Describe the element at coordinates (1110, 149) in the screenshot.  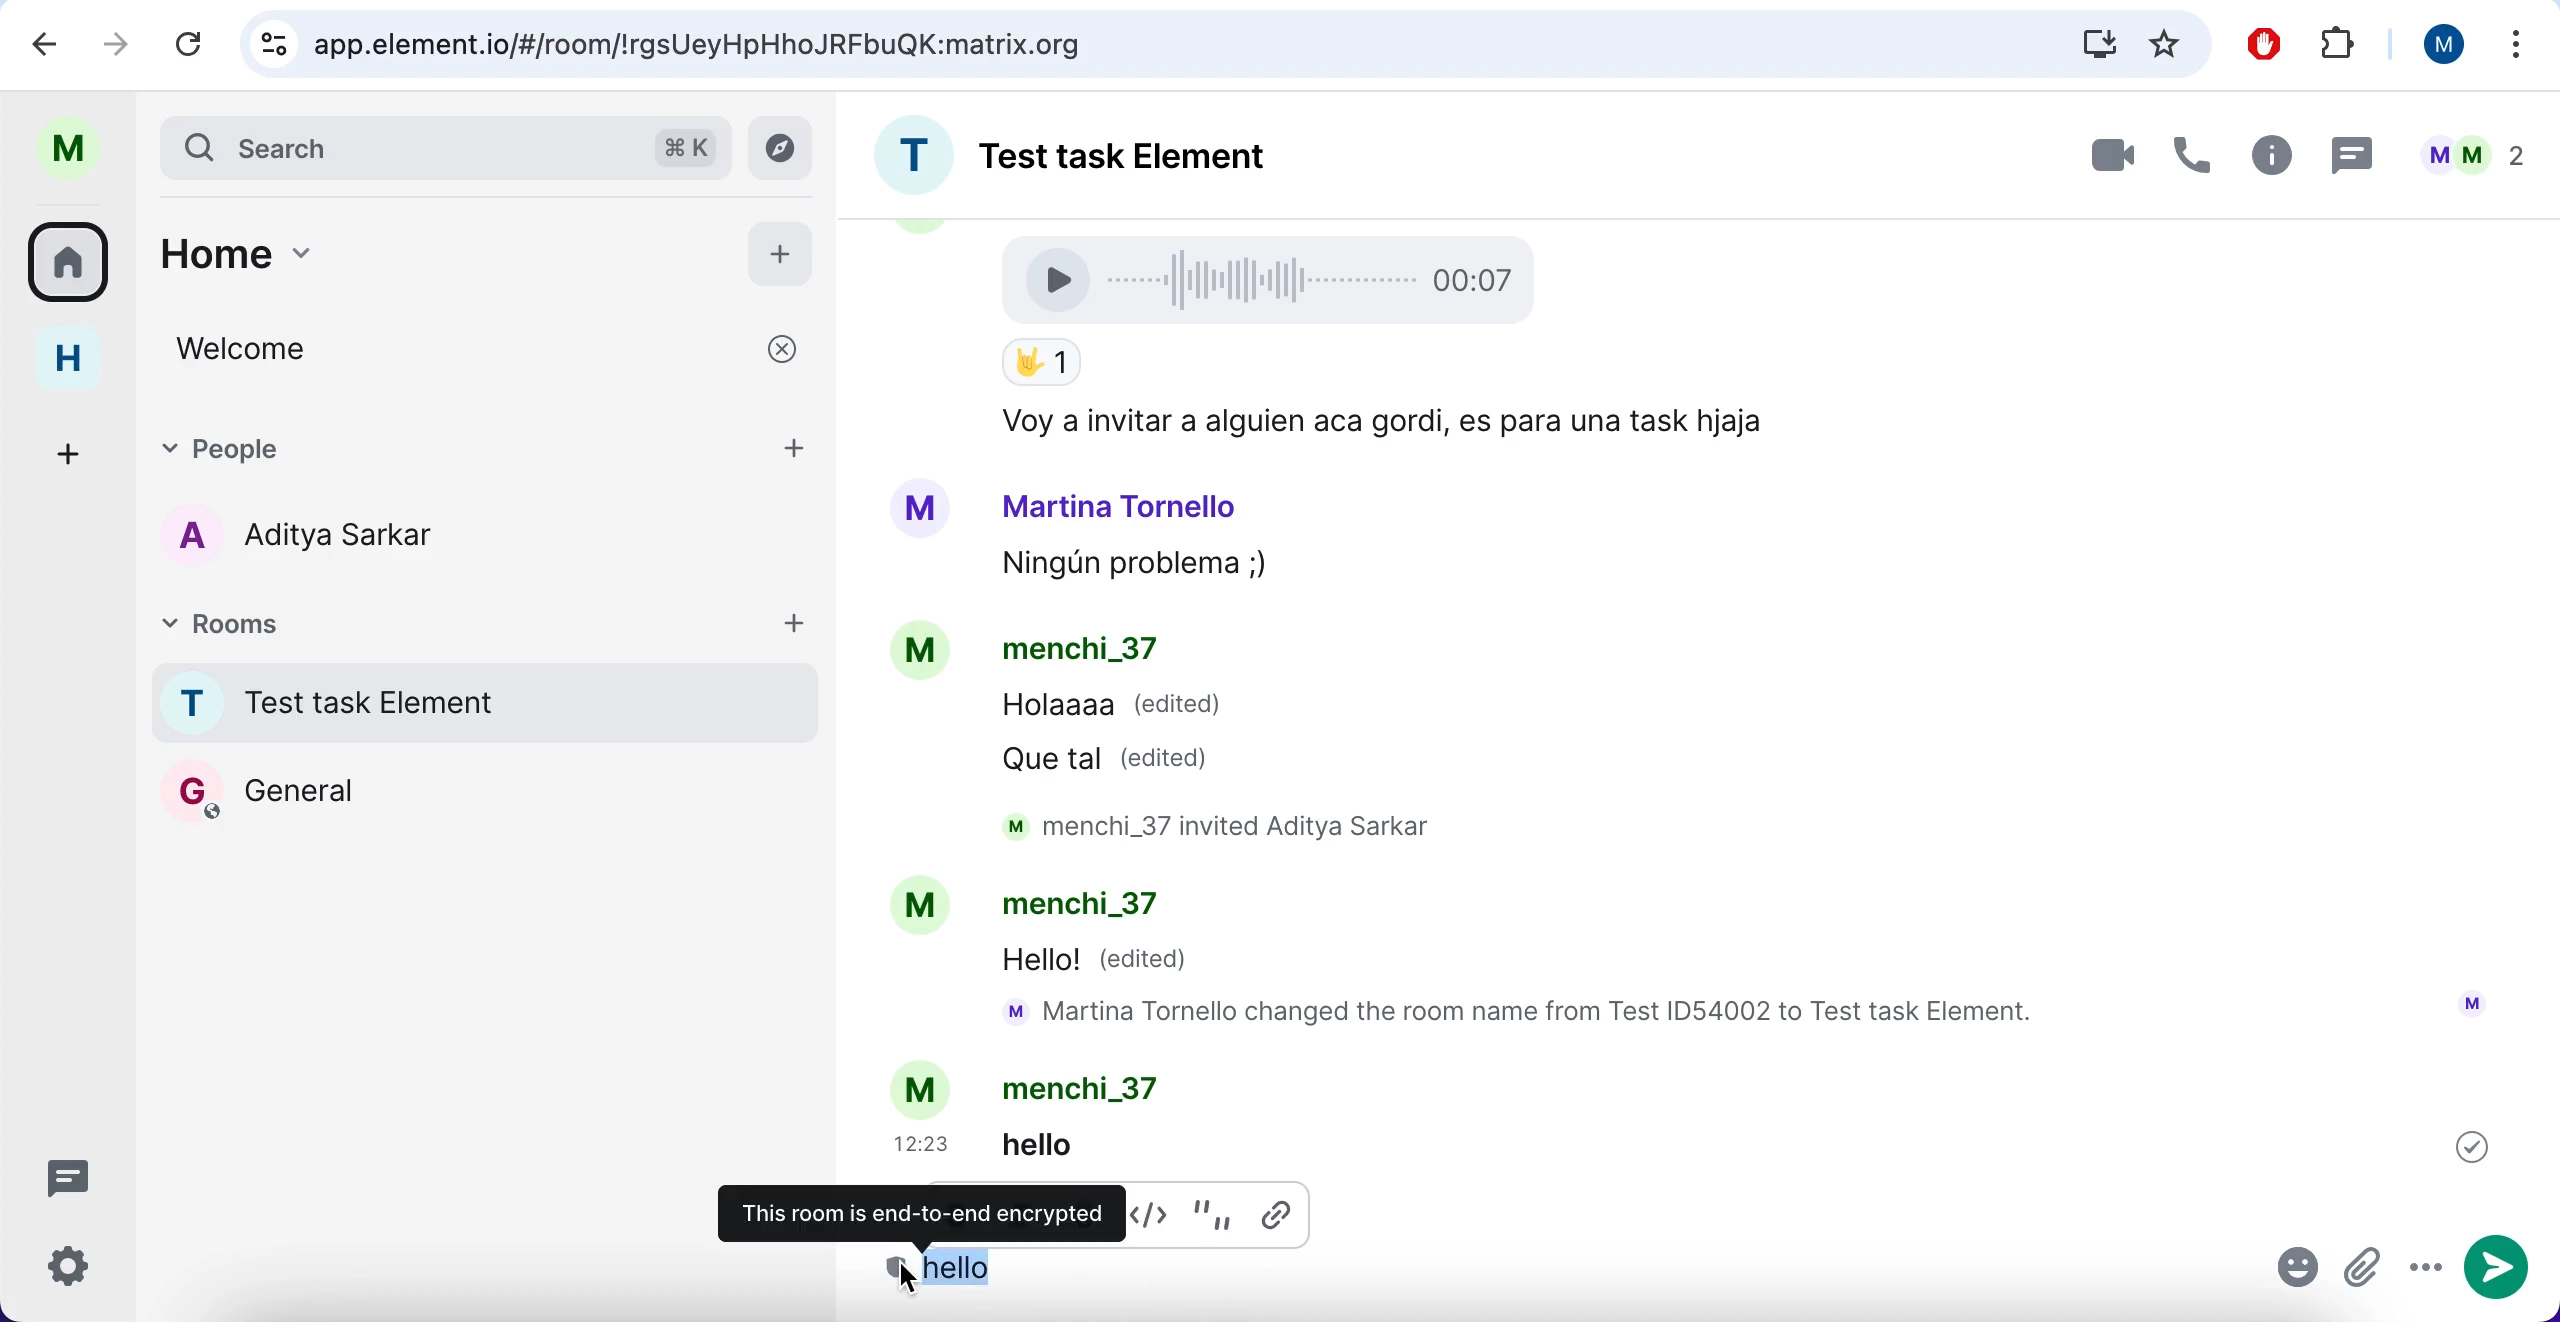
I see `room name` at that location.